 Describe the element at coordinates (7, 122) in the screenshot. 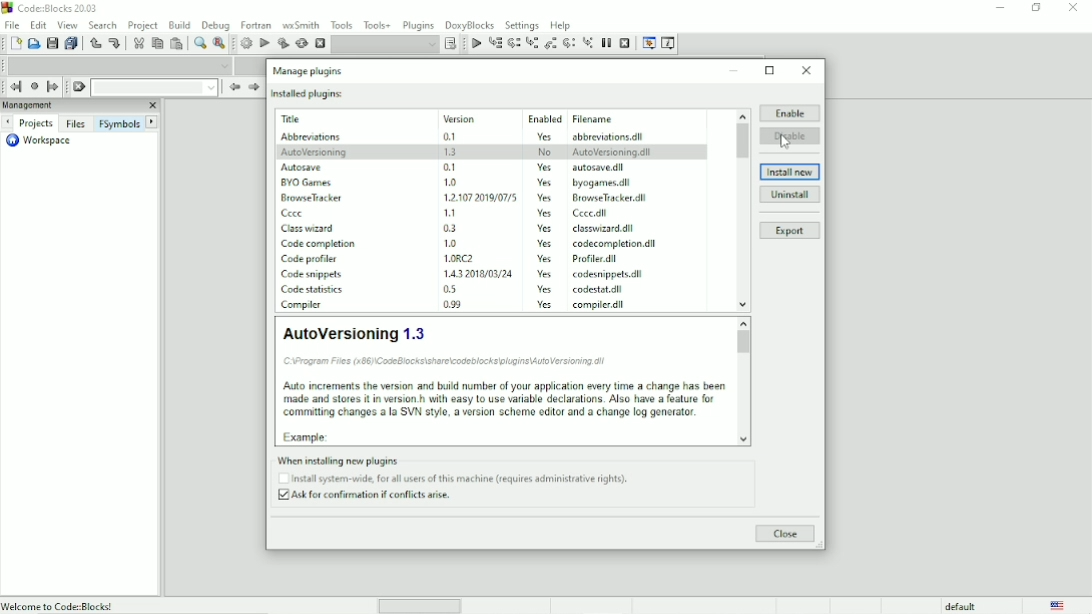

I see `Next` at that location.